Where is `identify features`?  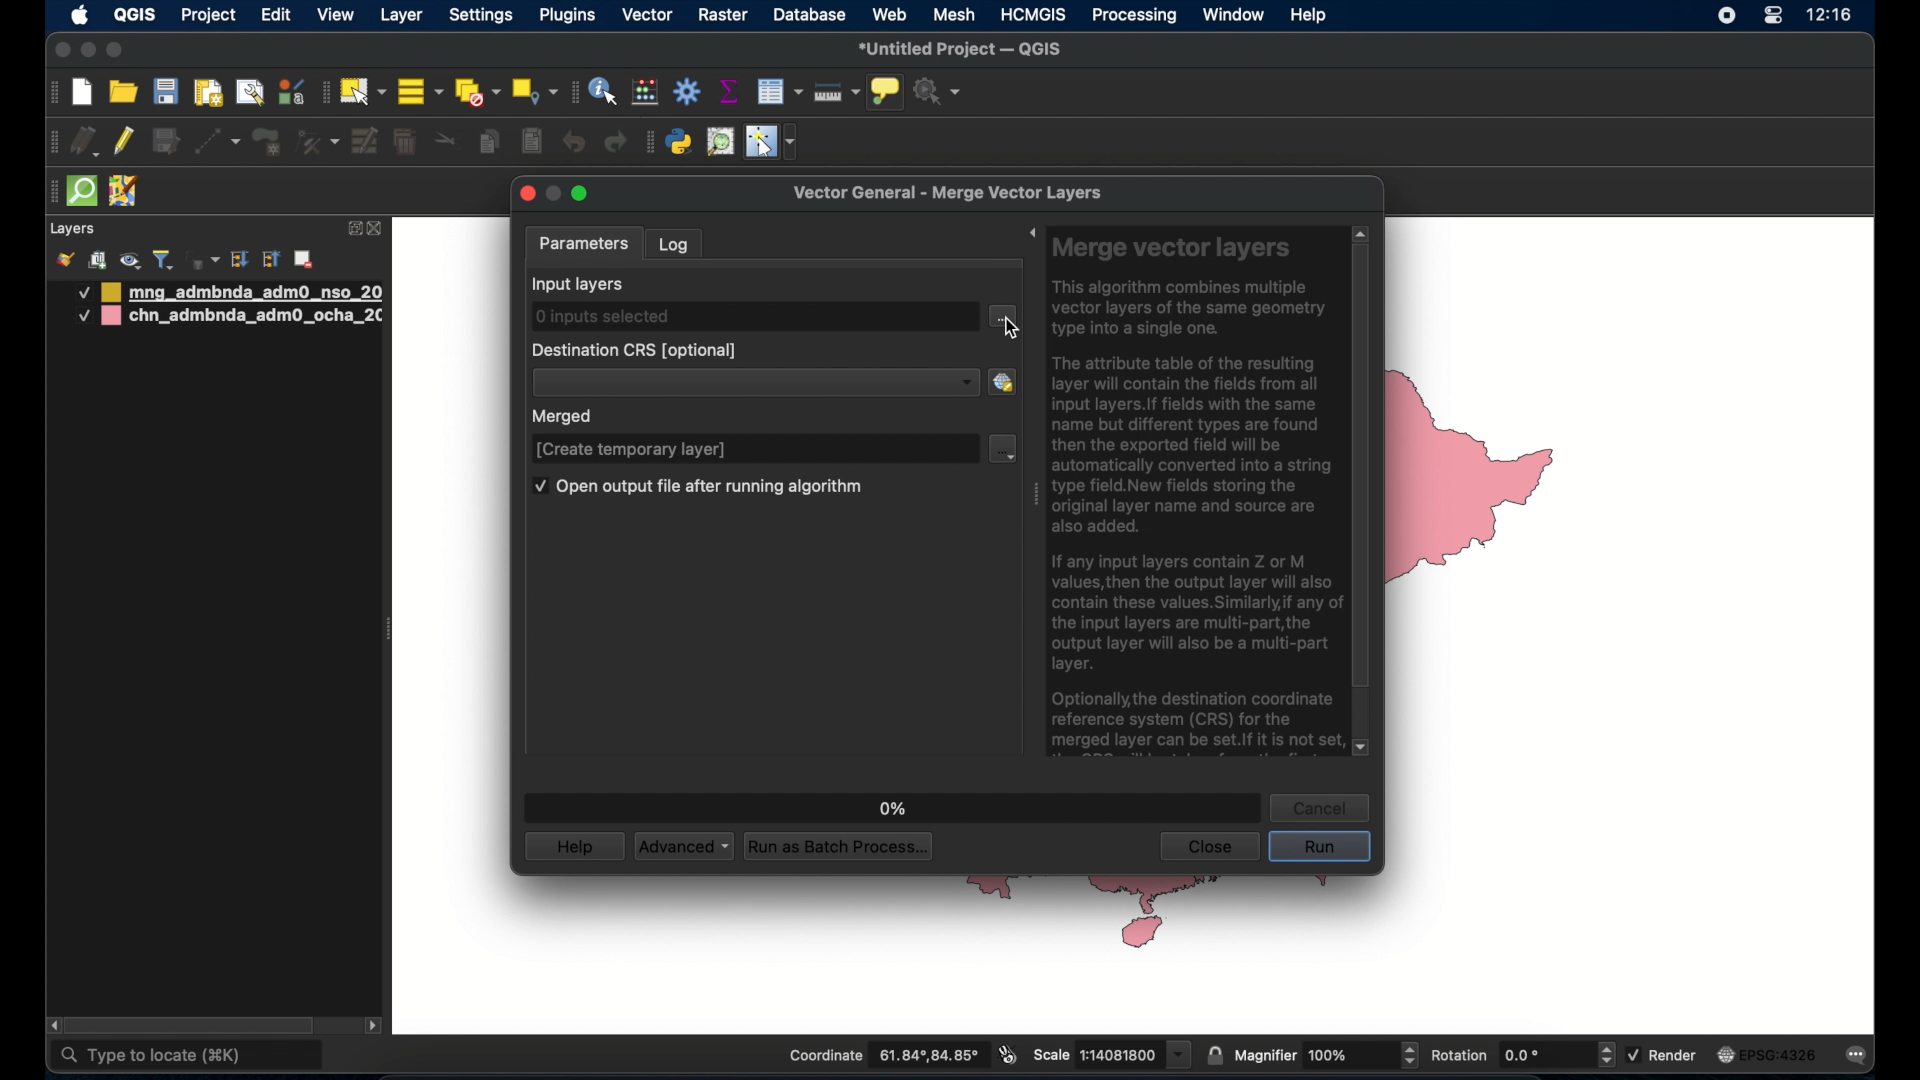
identify features is located at coordinates (603, 91).